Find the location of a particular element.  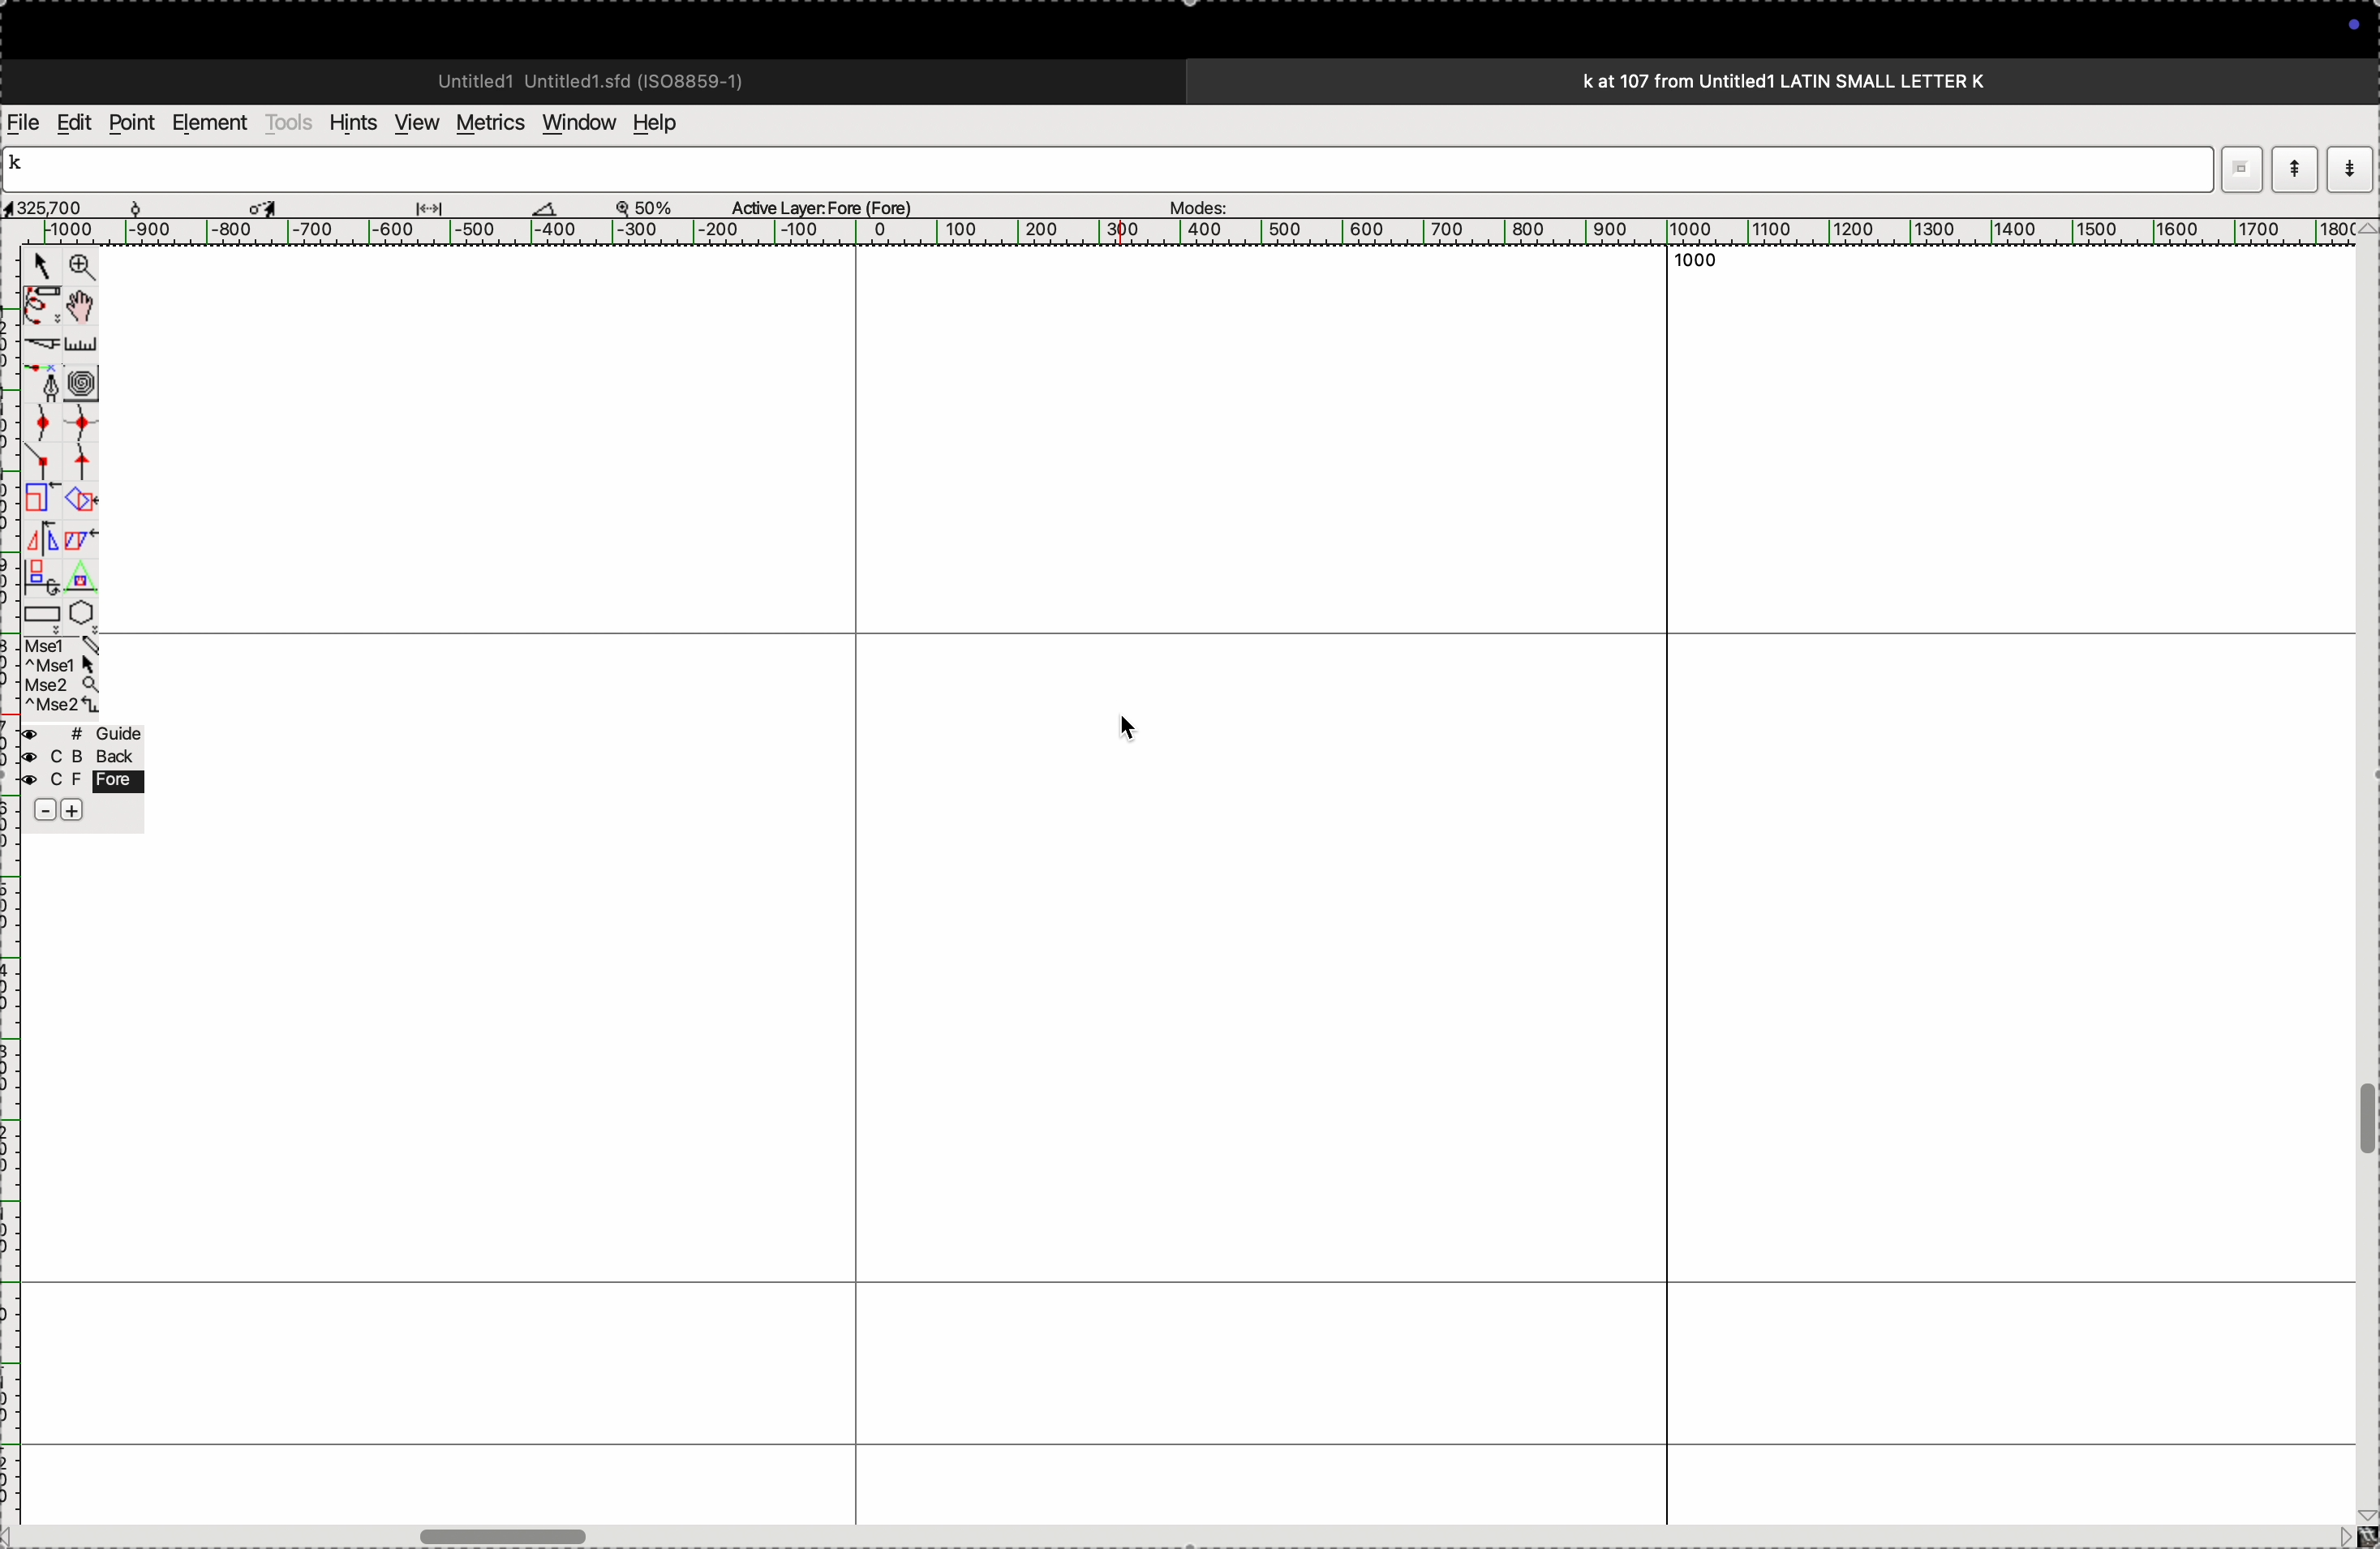

toggle is located at coordinates (2365, 1120).